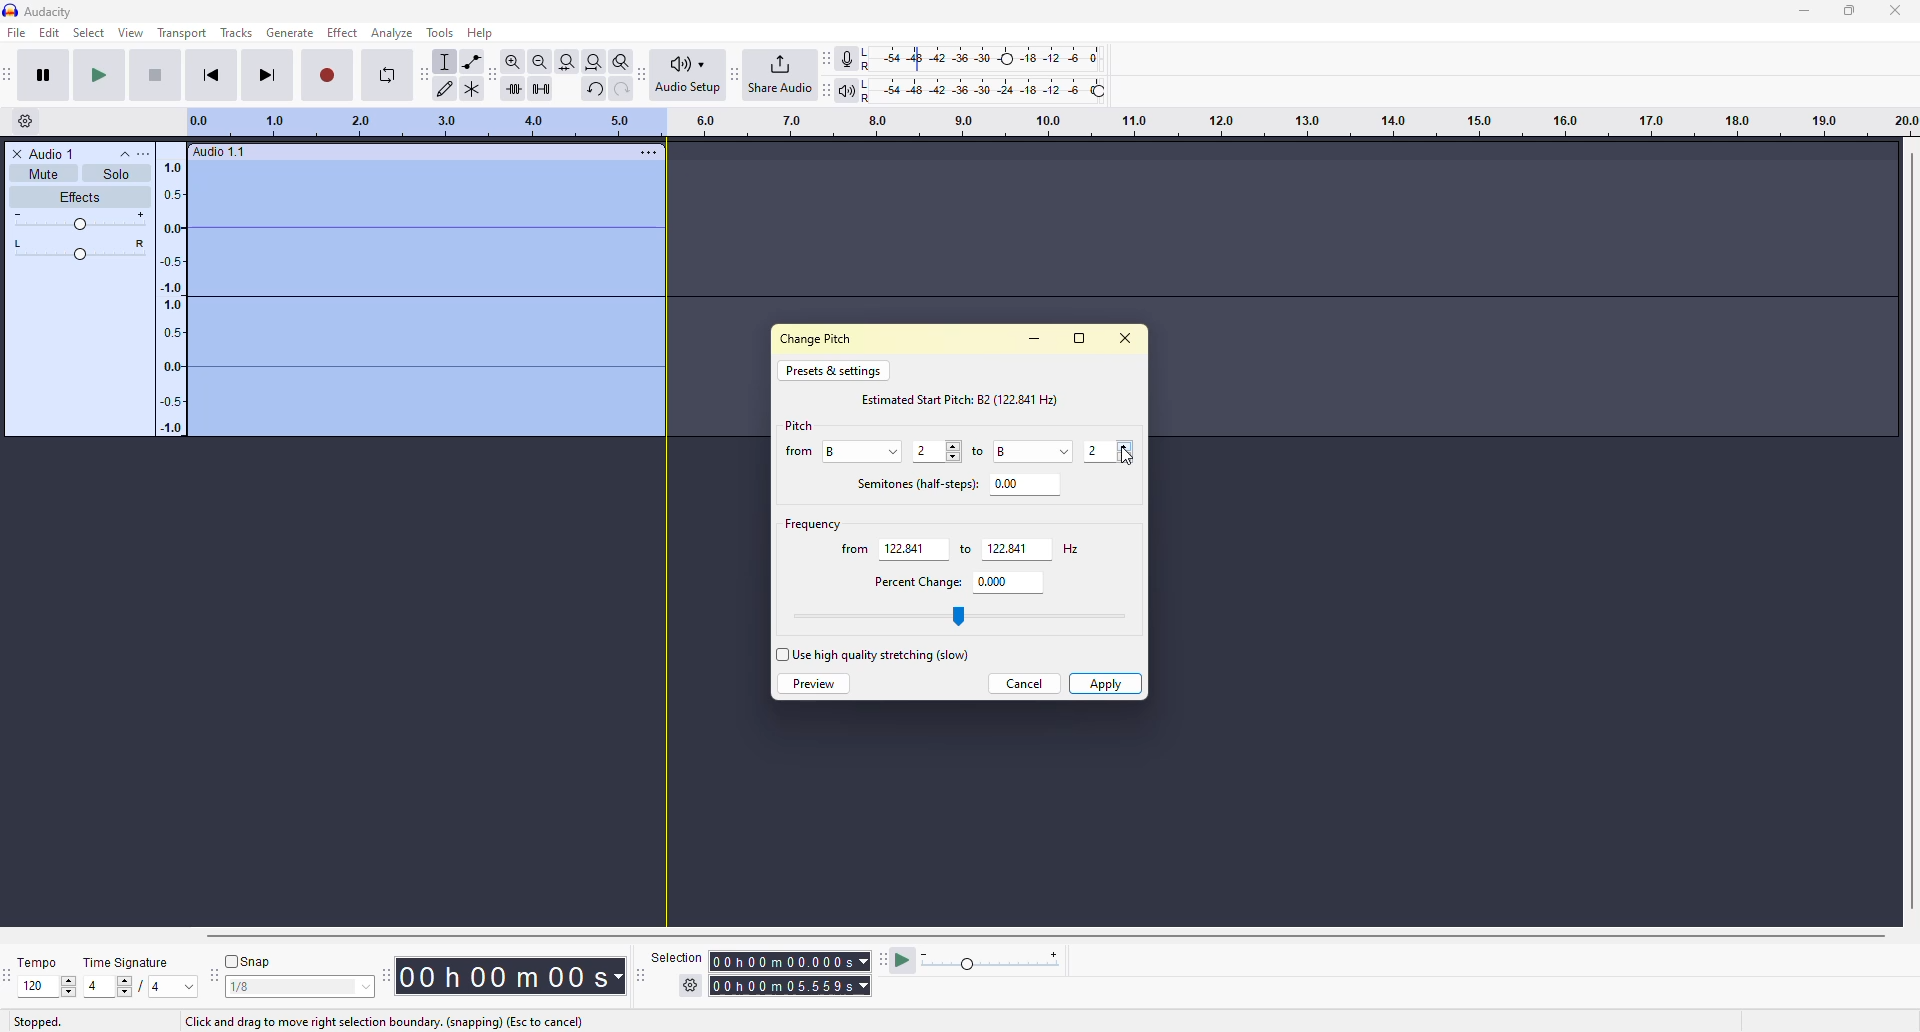 The image size is (1920, 1032). Describe the element at coordinates (42, 961) in the screenshot. I see `tempo` at that location.